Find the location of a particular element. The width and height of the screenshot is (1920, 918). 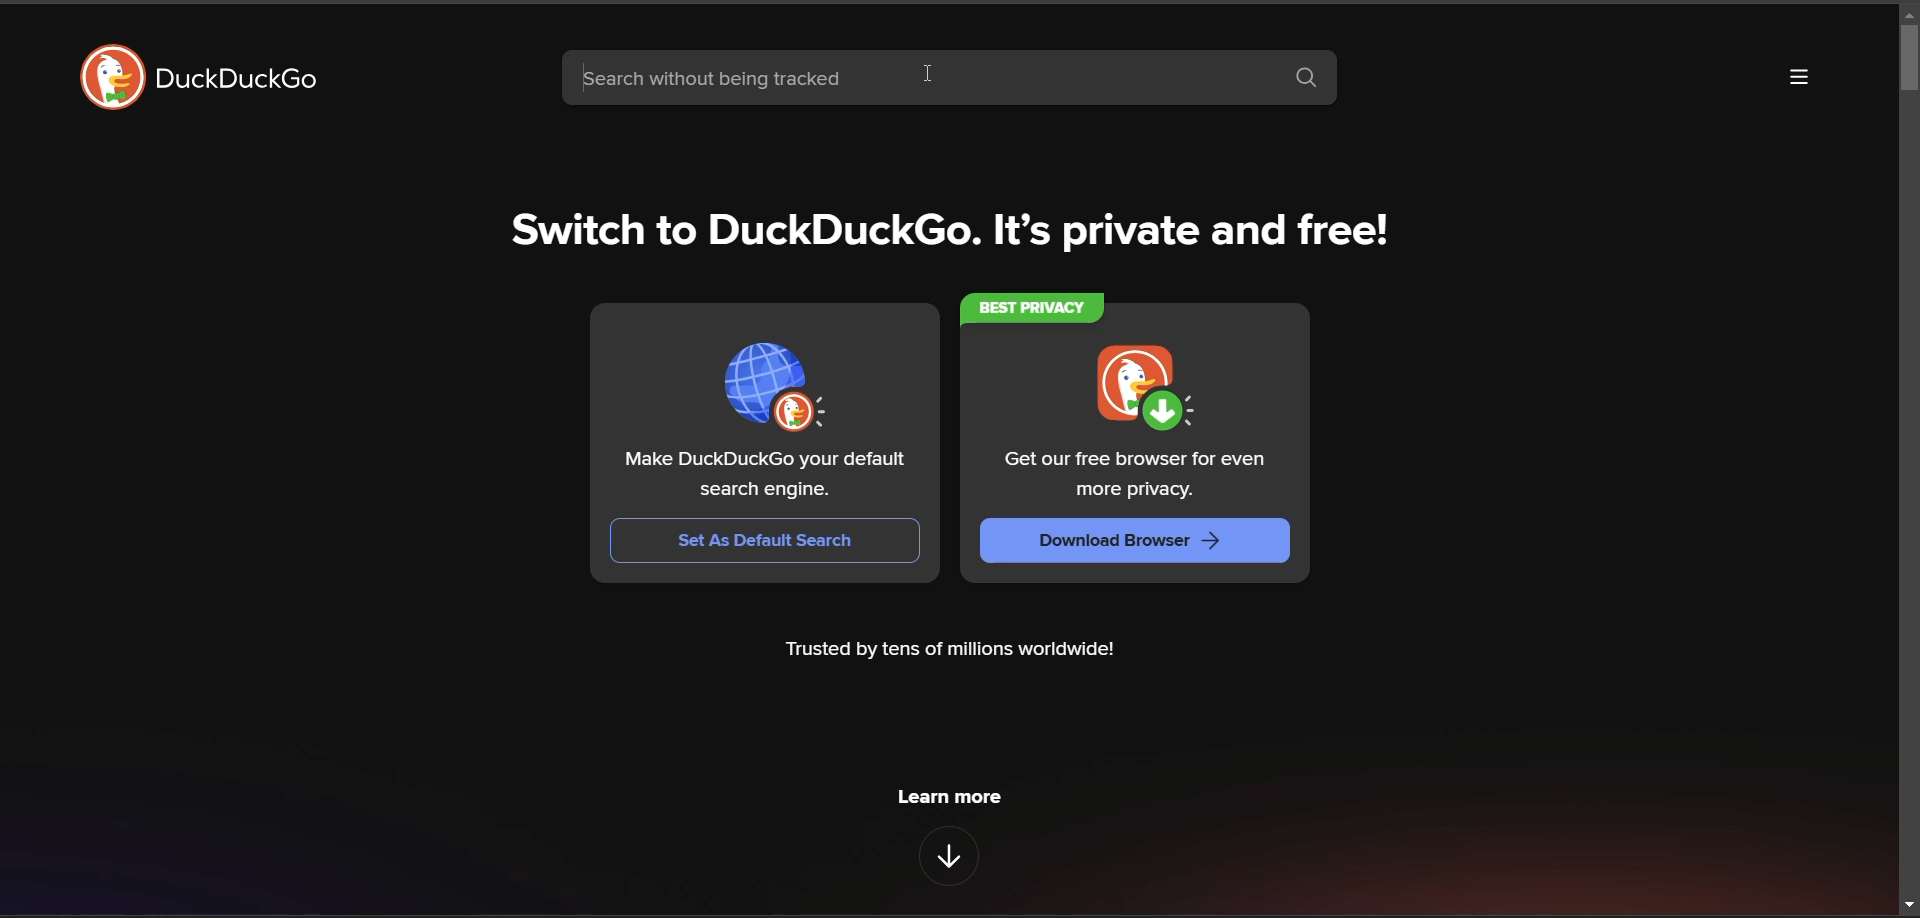

Download Browser is located at coordinates (1135, 542).